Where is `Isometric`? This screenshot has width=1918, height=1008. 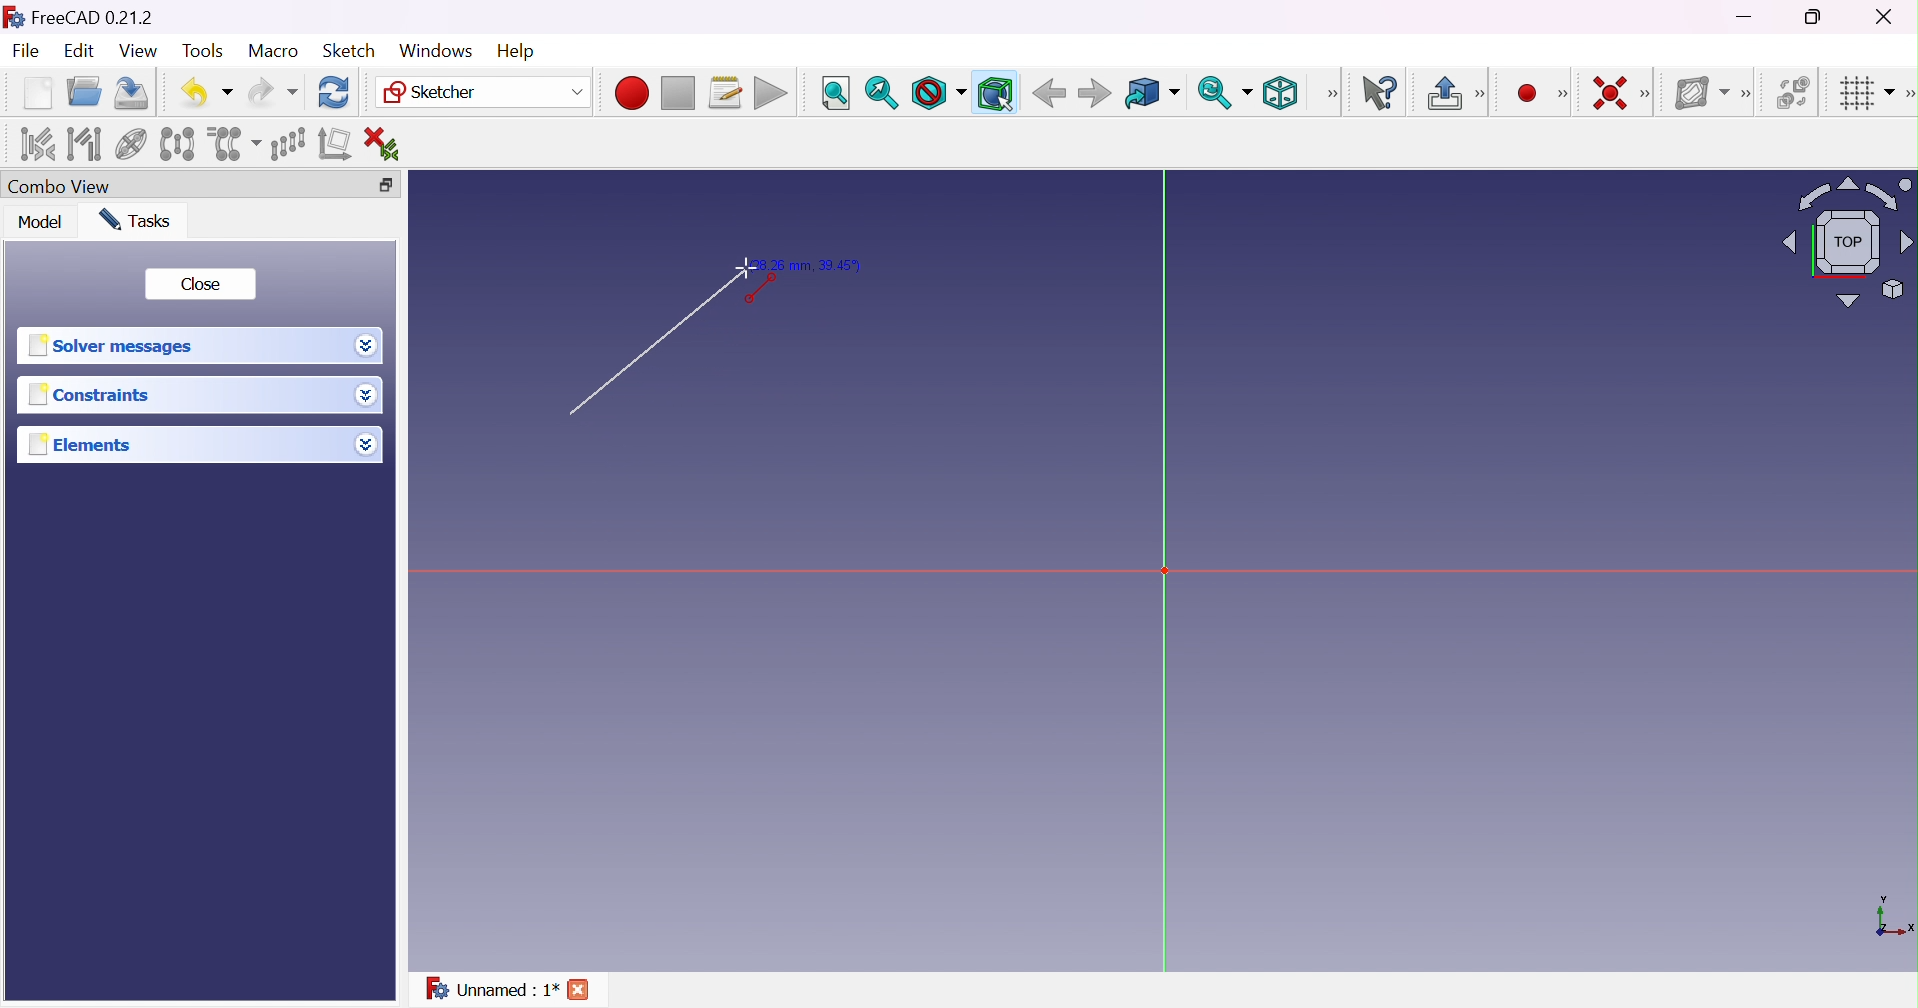
Isometric is located at coordinates (1285, 93).